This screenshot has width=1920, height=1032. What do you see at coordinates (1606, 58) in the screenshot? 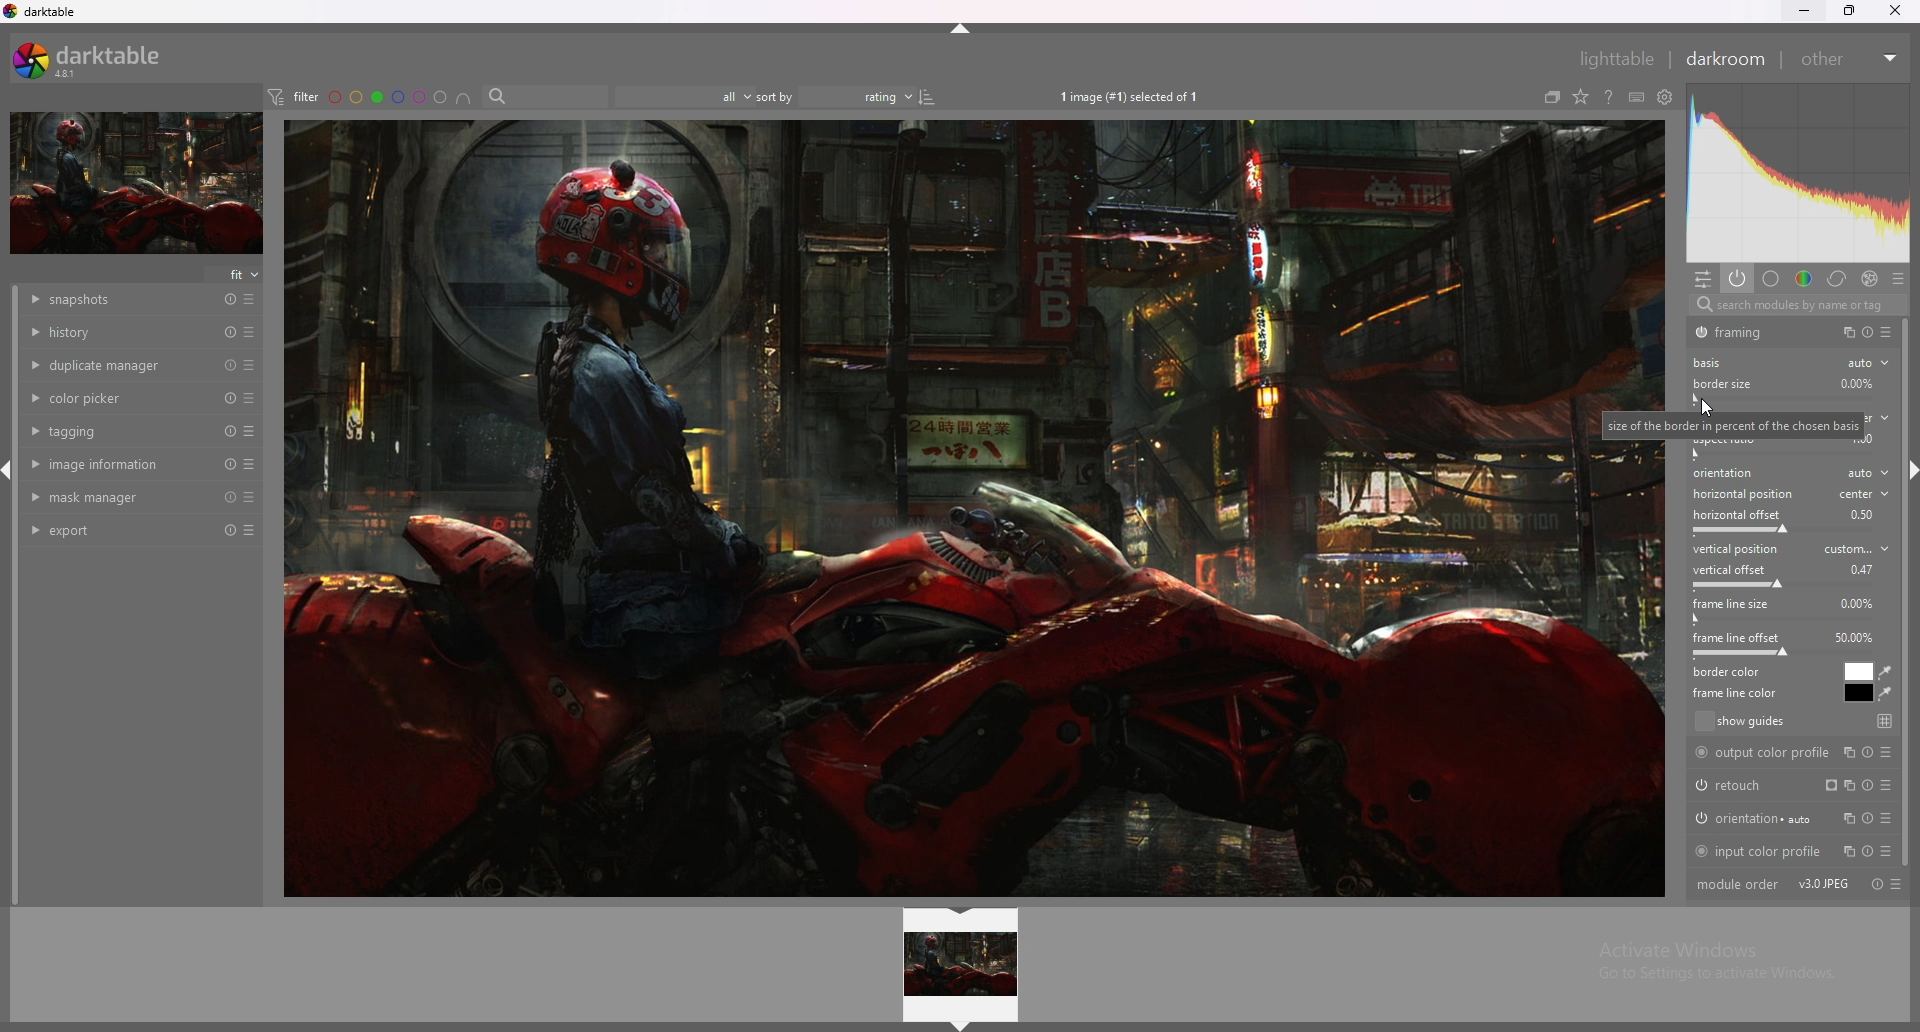
I see `lighttable` at bounding box center [1606, 58].